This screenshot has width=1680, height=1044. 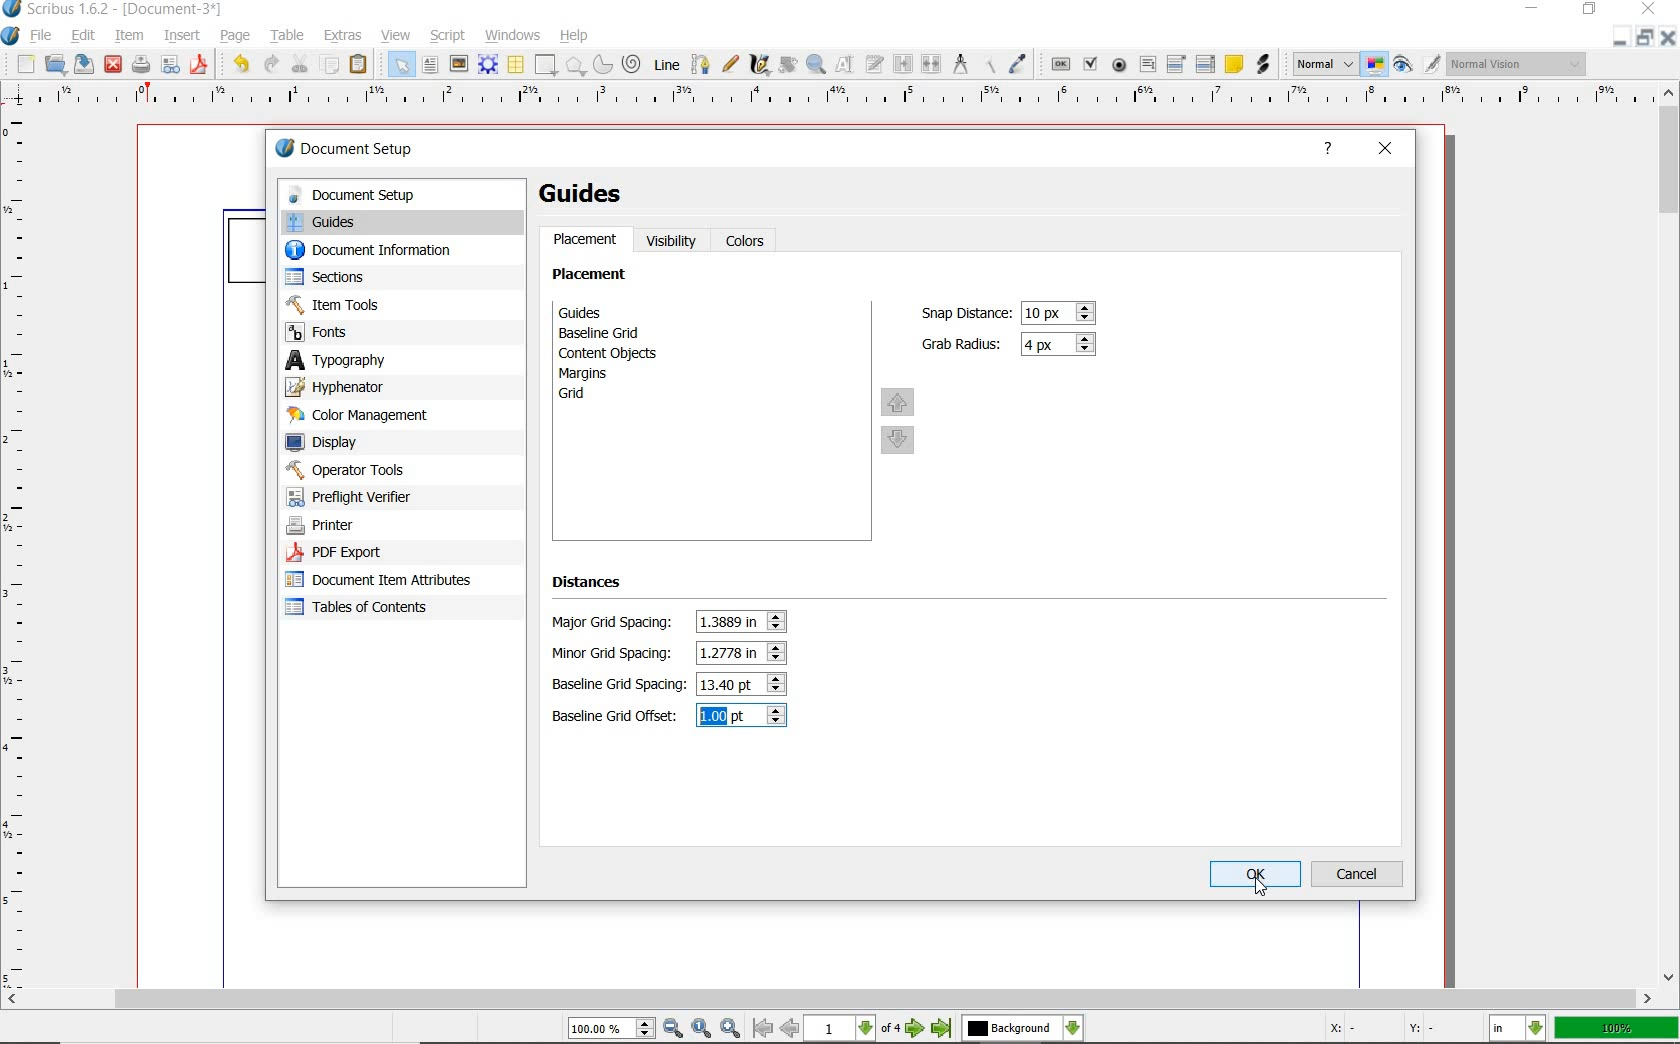 What do you see at coordinates (182, 34) in the screenshot?
I see `insert` at bounding box center [182, 34].